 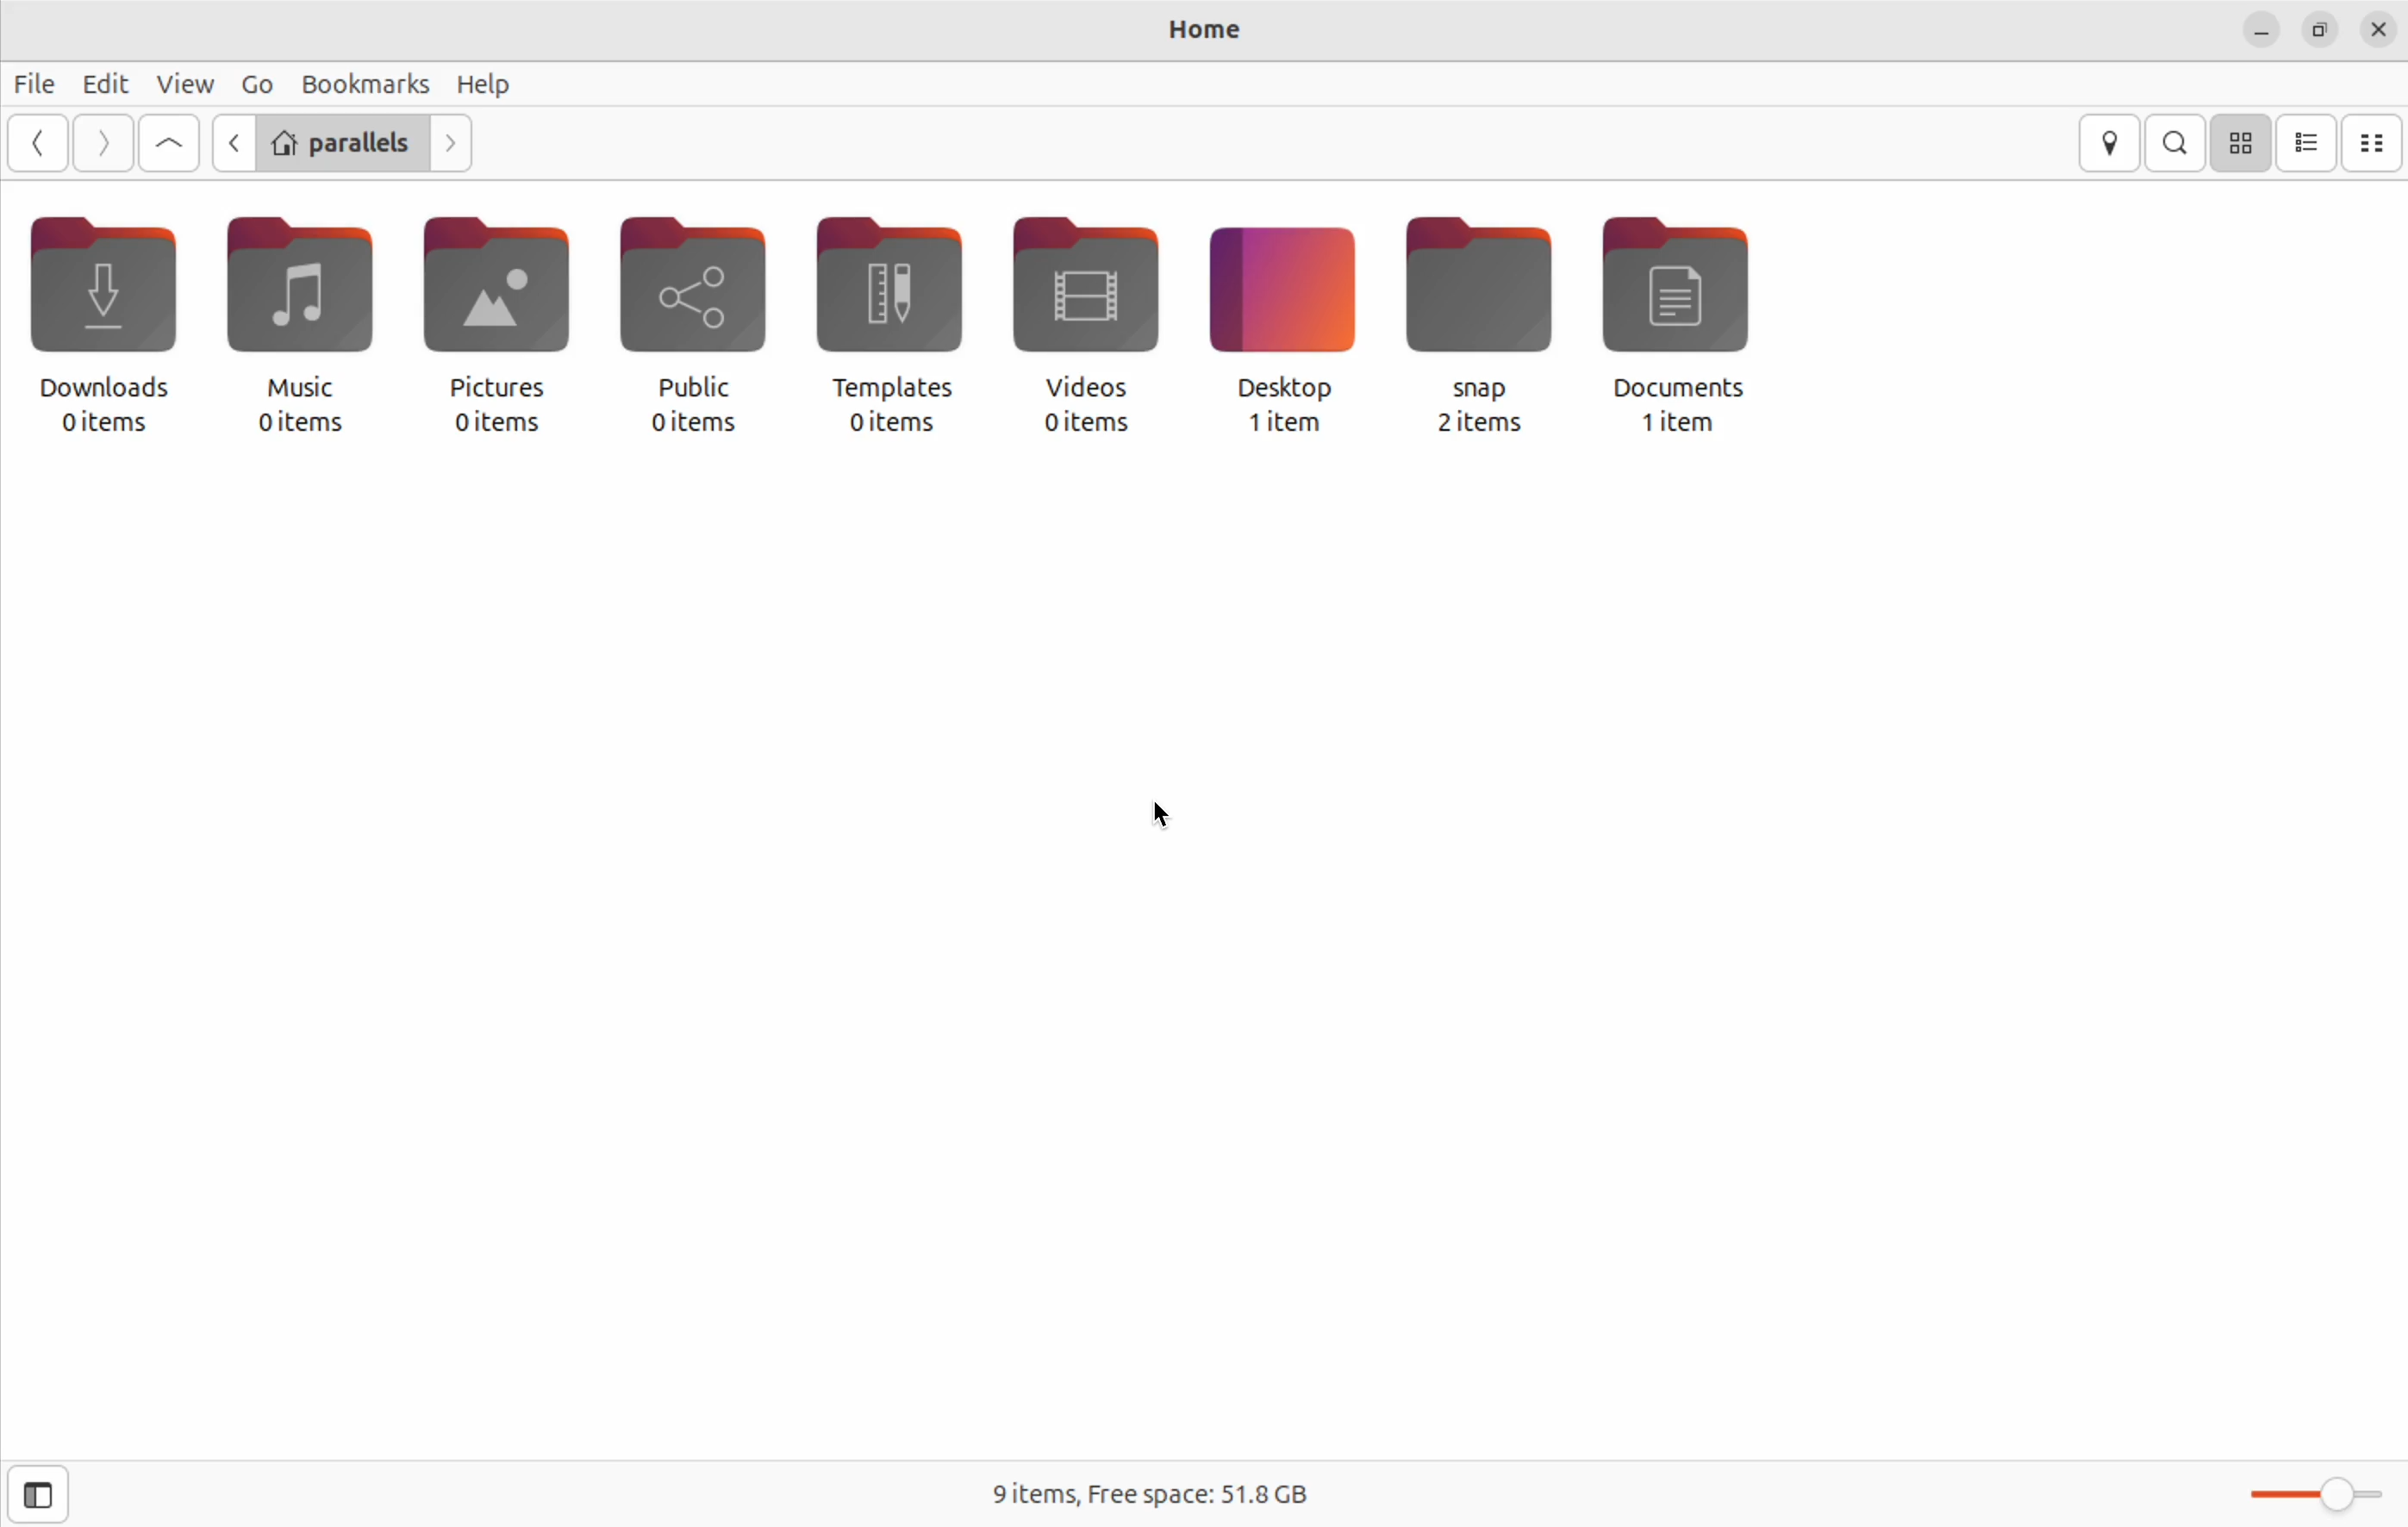 What do you see at coordinates (1697, 328) in the screenshot?
I see `documents 1 item` at bounding box center [1697, 328].